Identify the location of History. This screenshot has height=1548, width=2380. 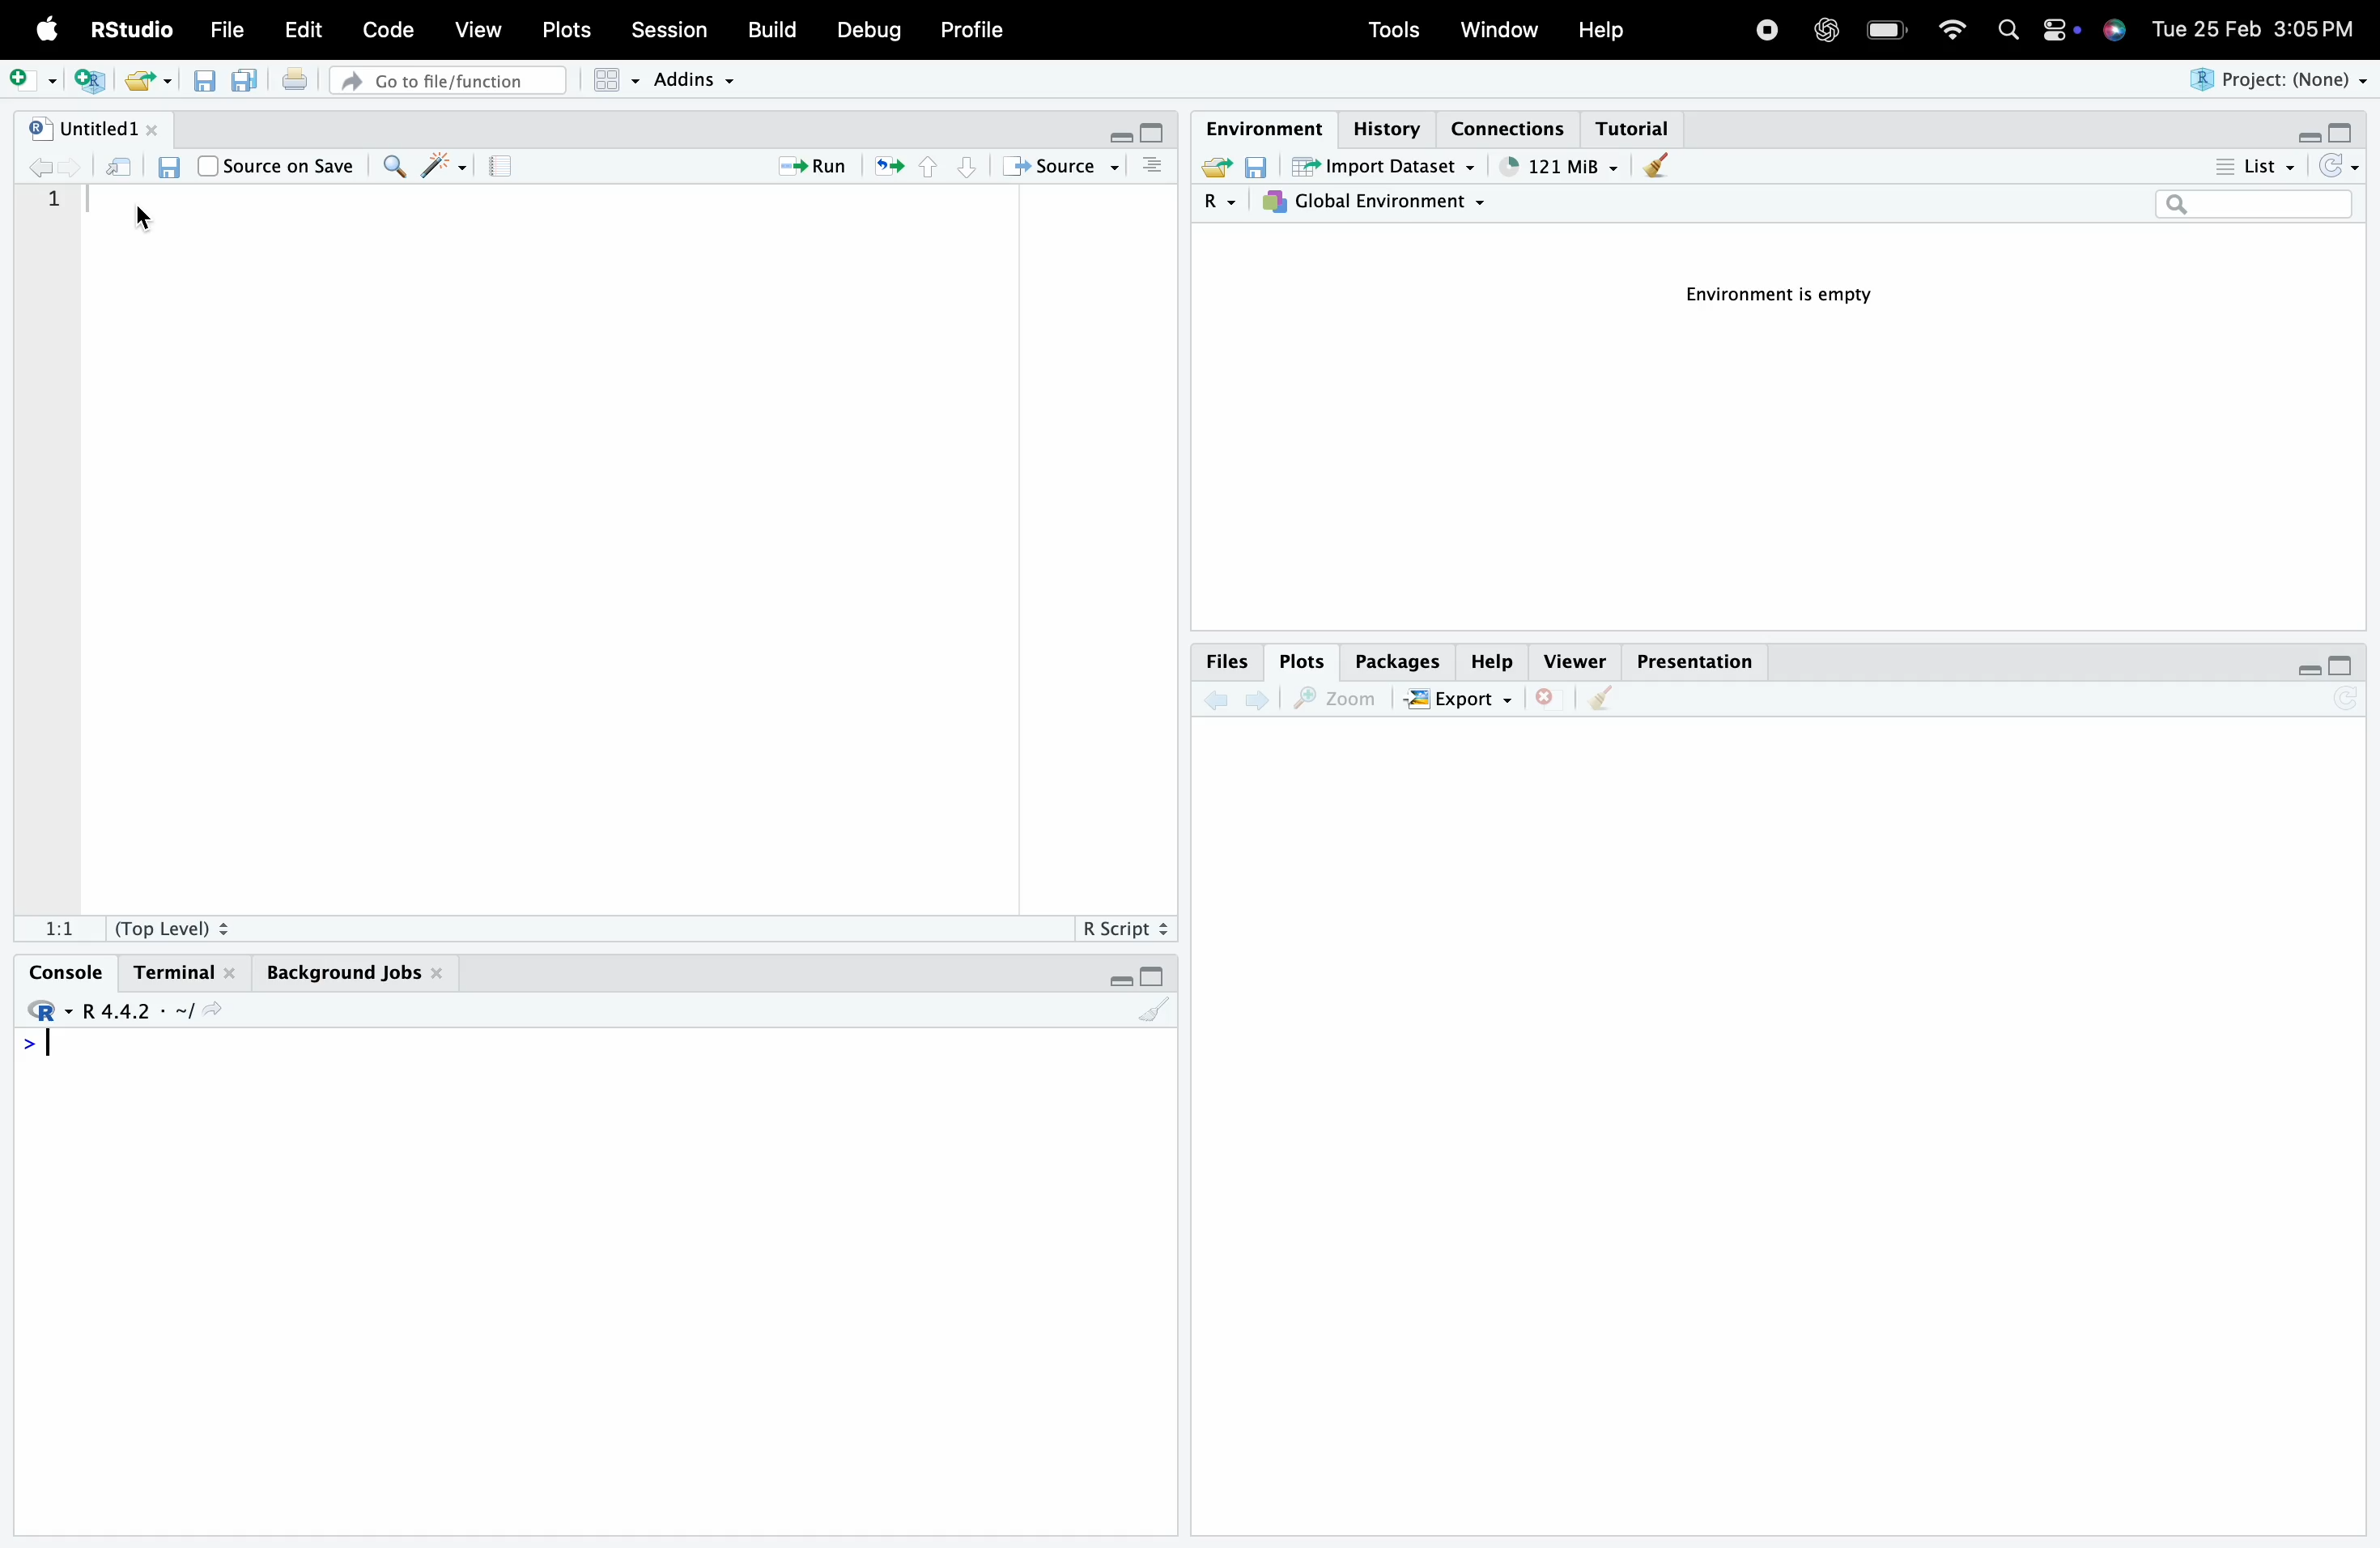
(1385, 125).